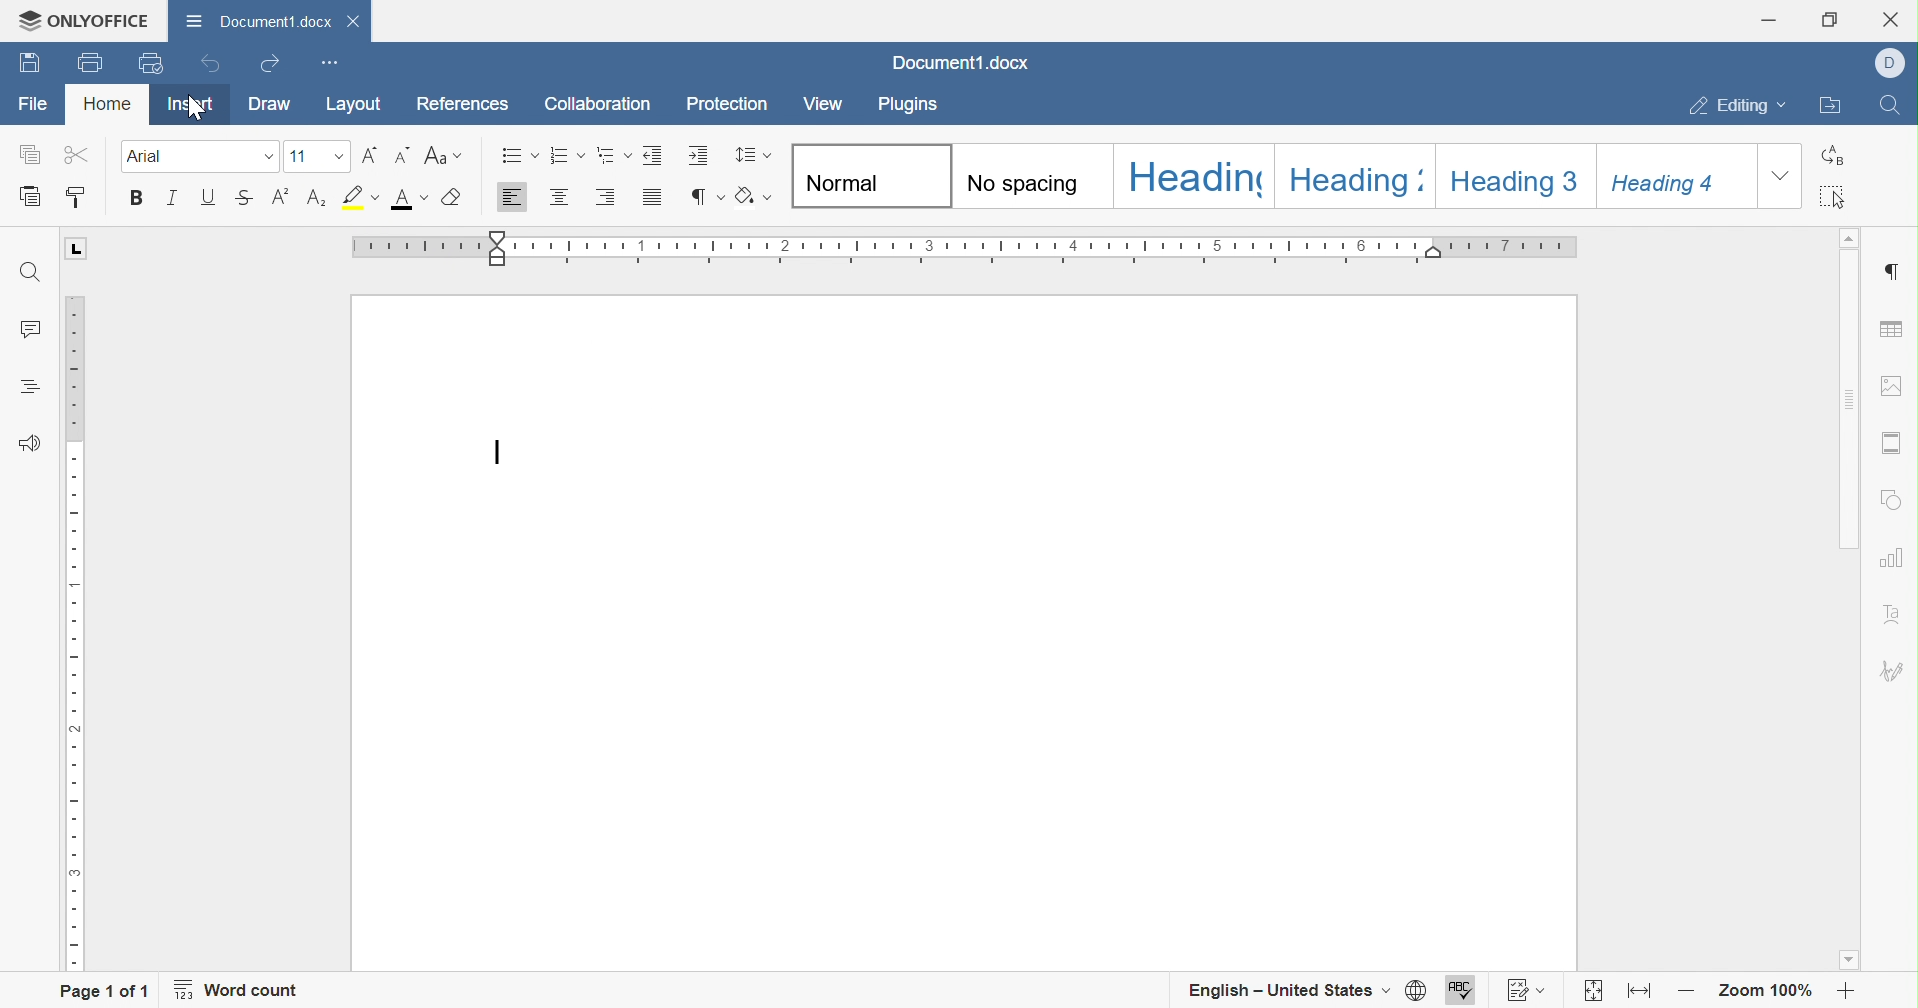 The image size is (1918, 1008). I want to click on Scroll bar, so click(1852, 402).